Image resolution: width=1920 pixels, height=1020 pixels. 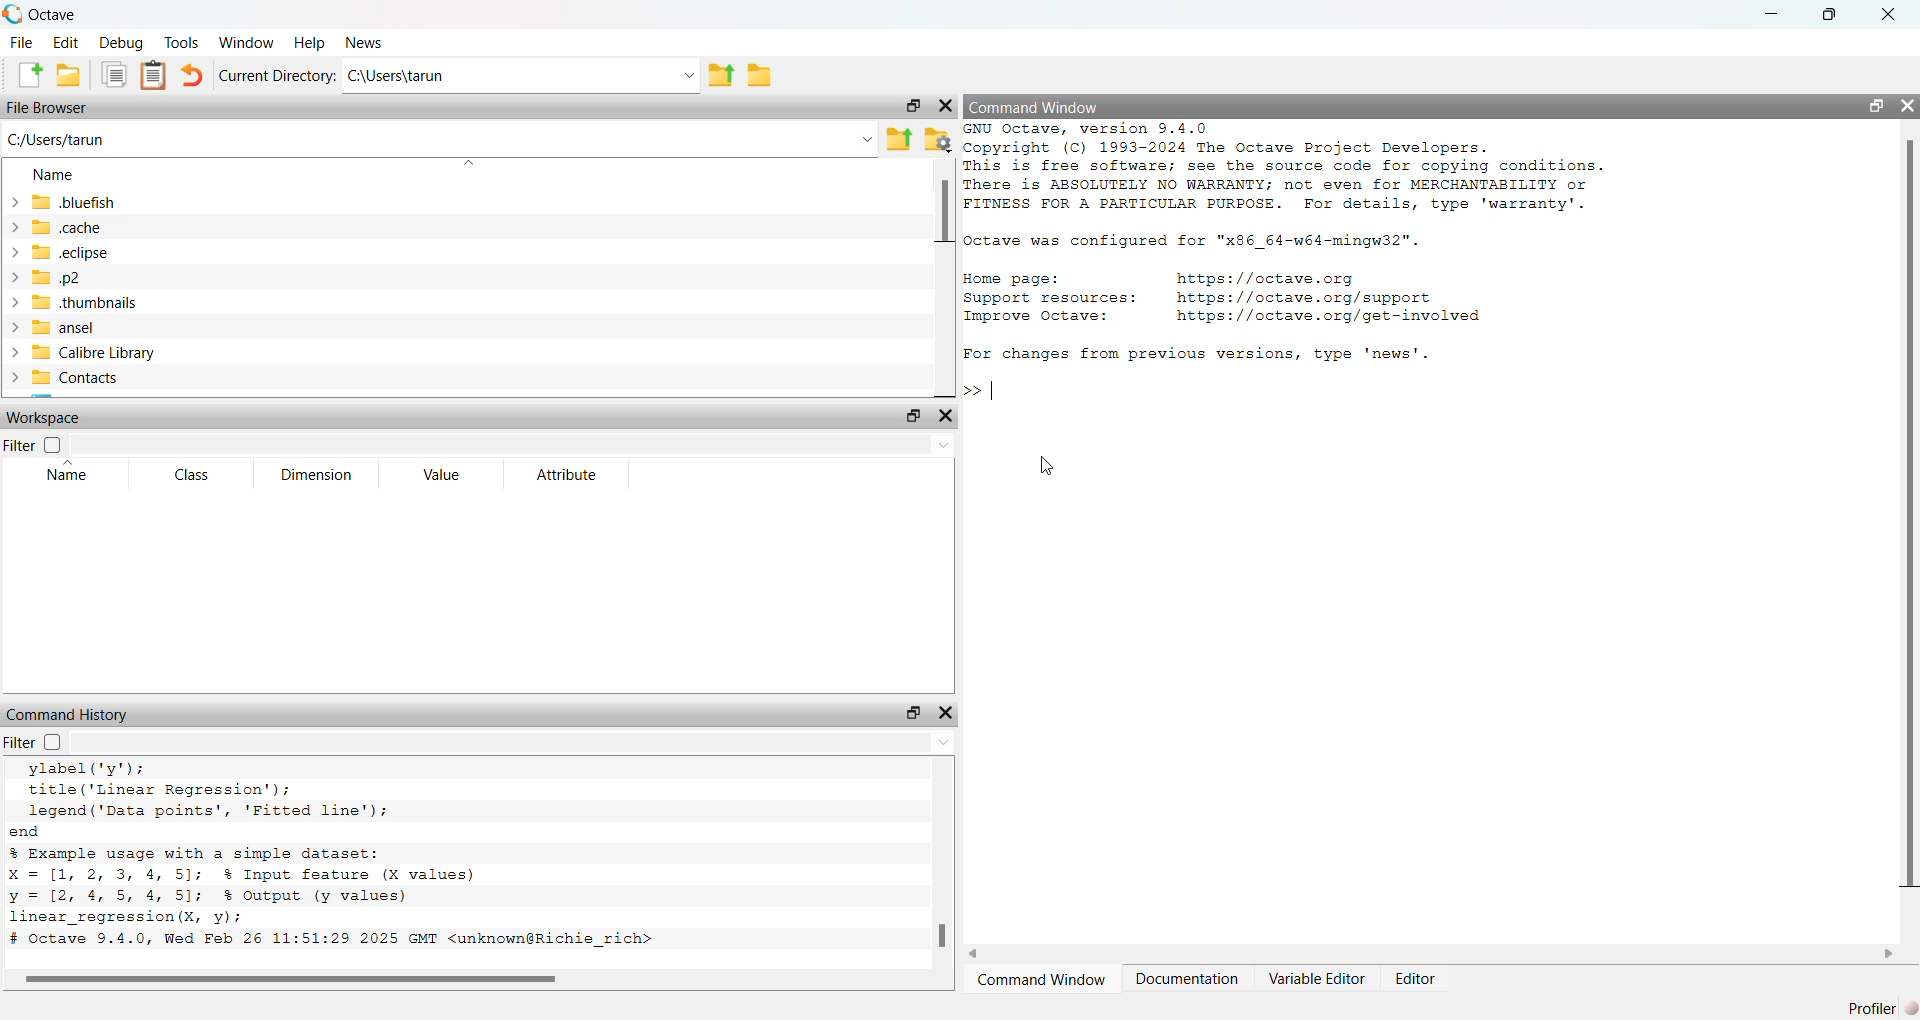 I want to click on close widget, so click(x=945, y=415).